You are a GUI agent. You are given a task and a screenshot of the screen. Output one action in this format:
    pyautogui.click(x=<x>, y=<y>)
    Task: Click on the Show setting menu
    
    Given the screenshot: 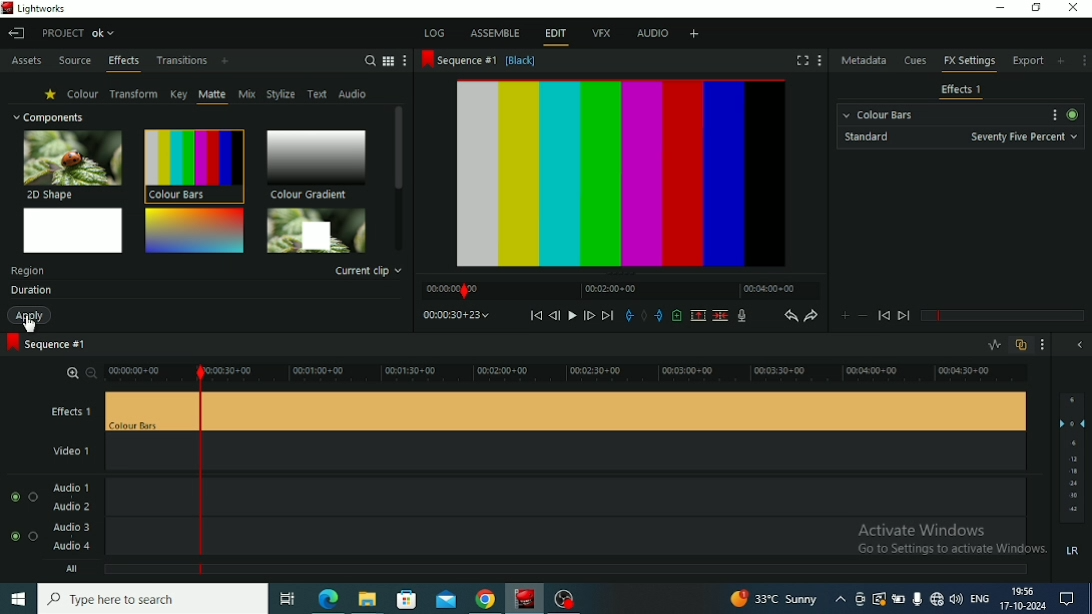 What is the action you would take?
    pyautogui.click(x=819, y=60)
    